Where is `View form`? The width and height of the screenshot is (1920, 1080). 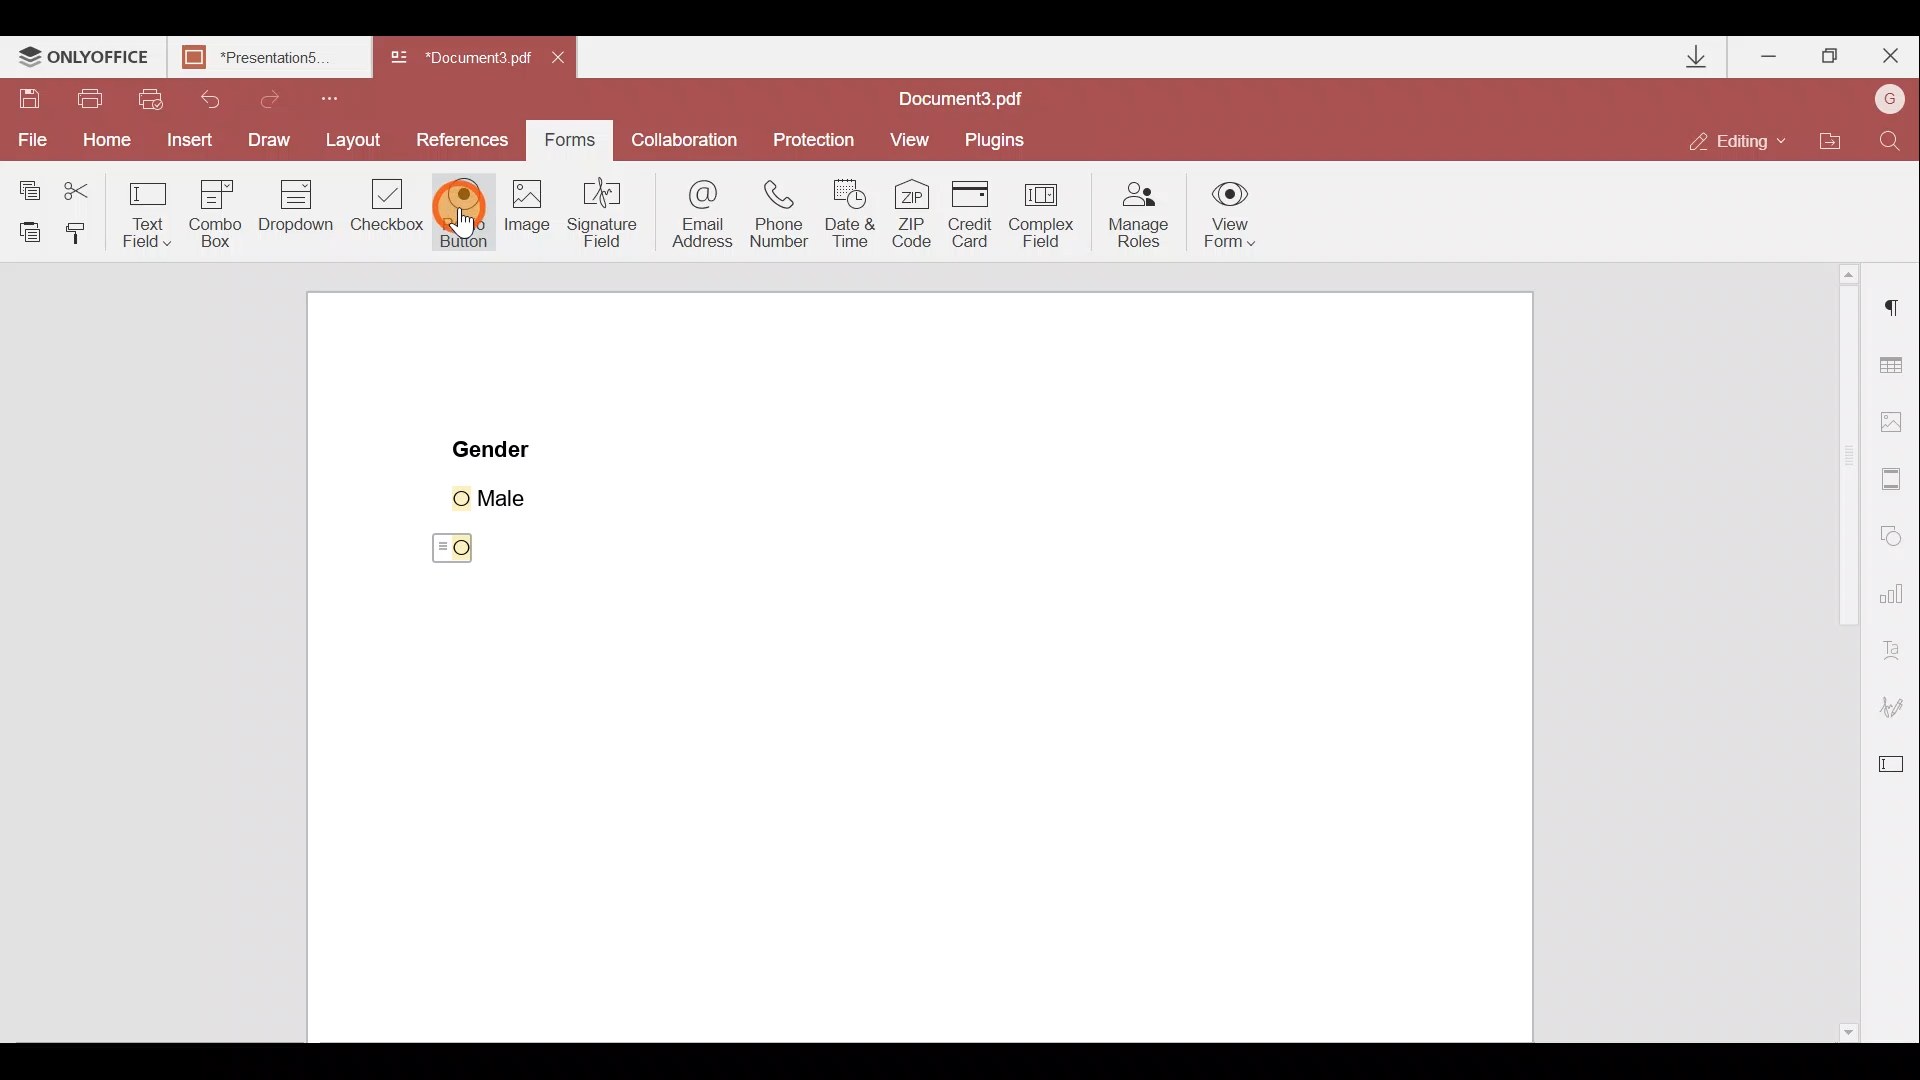 View form is located at coordinates (1231, 214).